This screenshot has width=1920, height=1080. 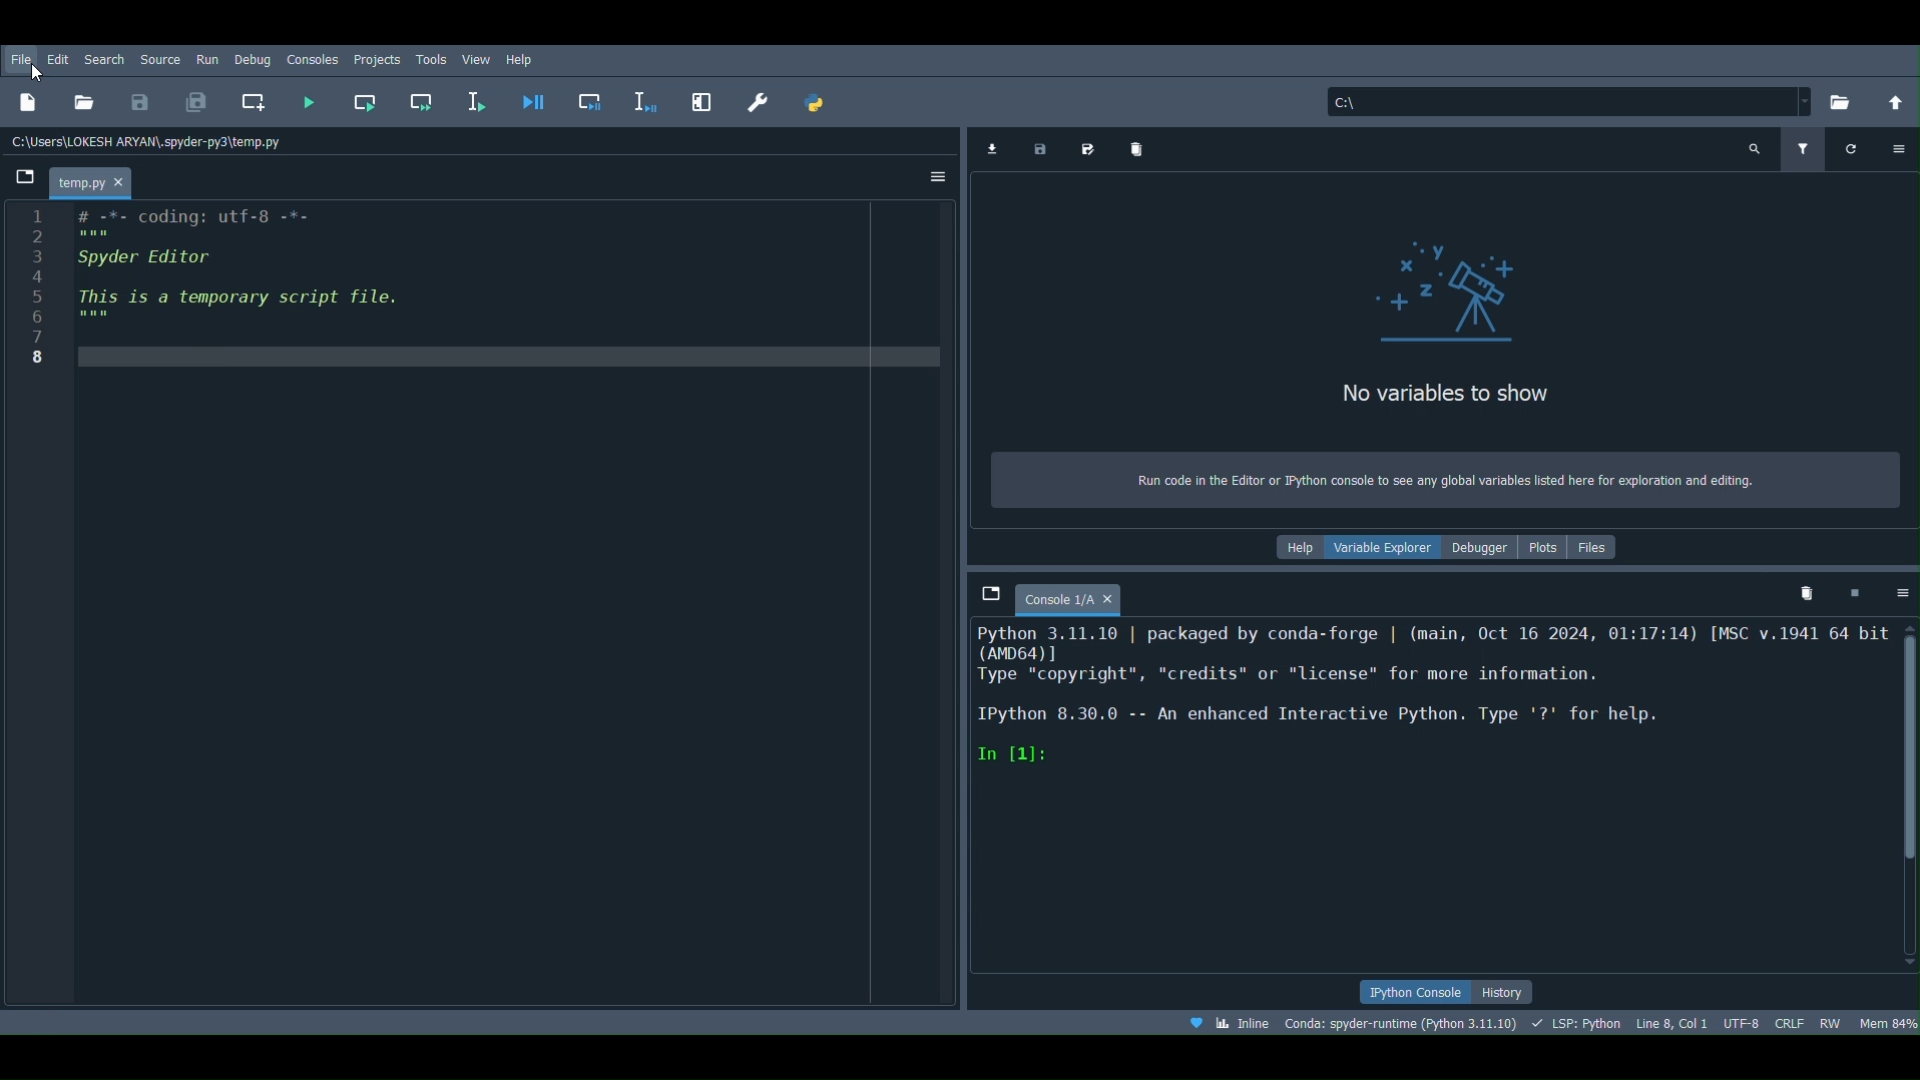 What do you see at coordinates (1758, 145) in the screenshot?
I see `Search variable names and types (Ctrl + F)` at bounding box center [1758, 145].